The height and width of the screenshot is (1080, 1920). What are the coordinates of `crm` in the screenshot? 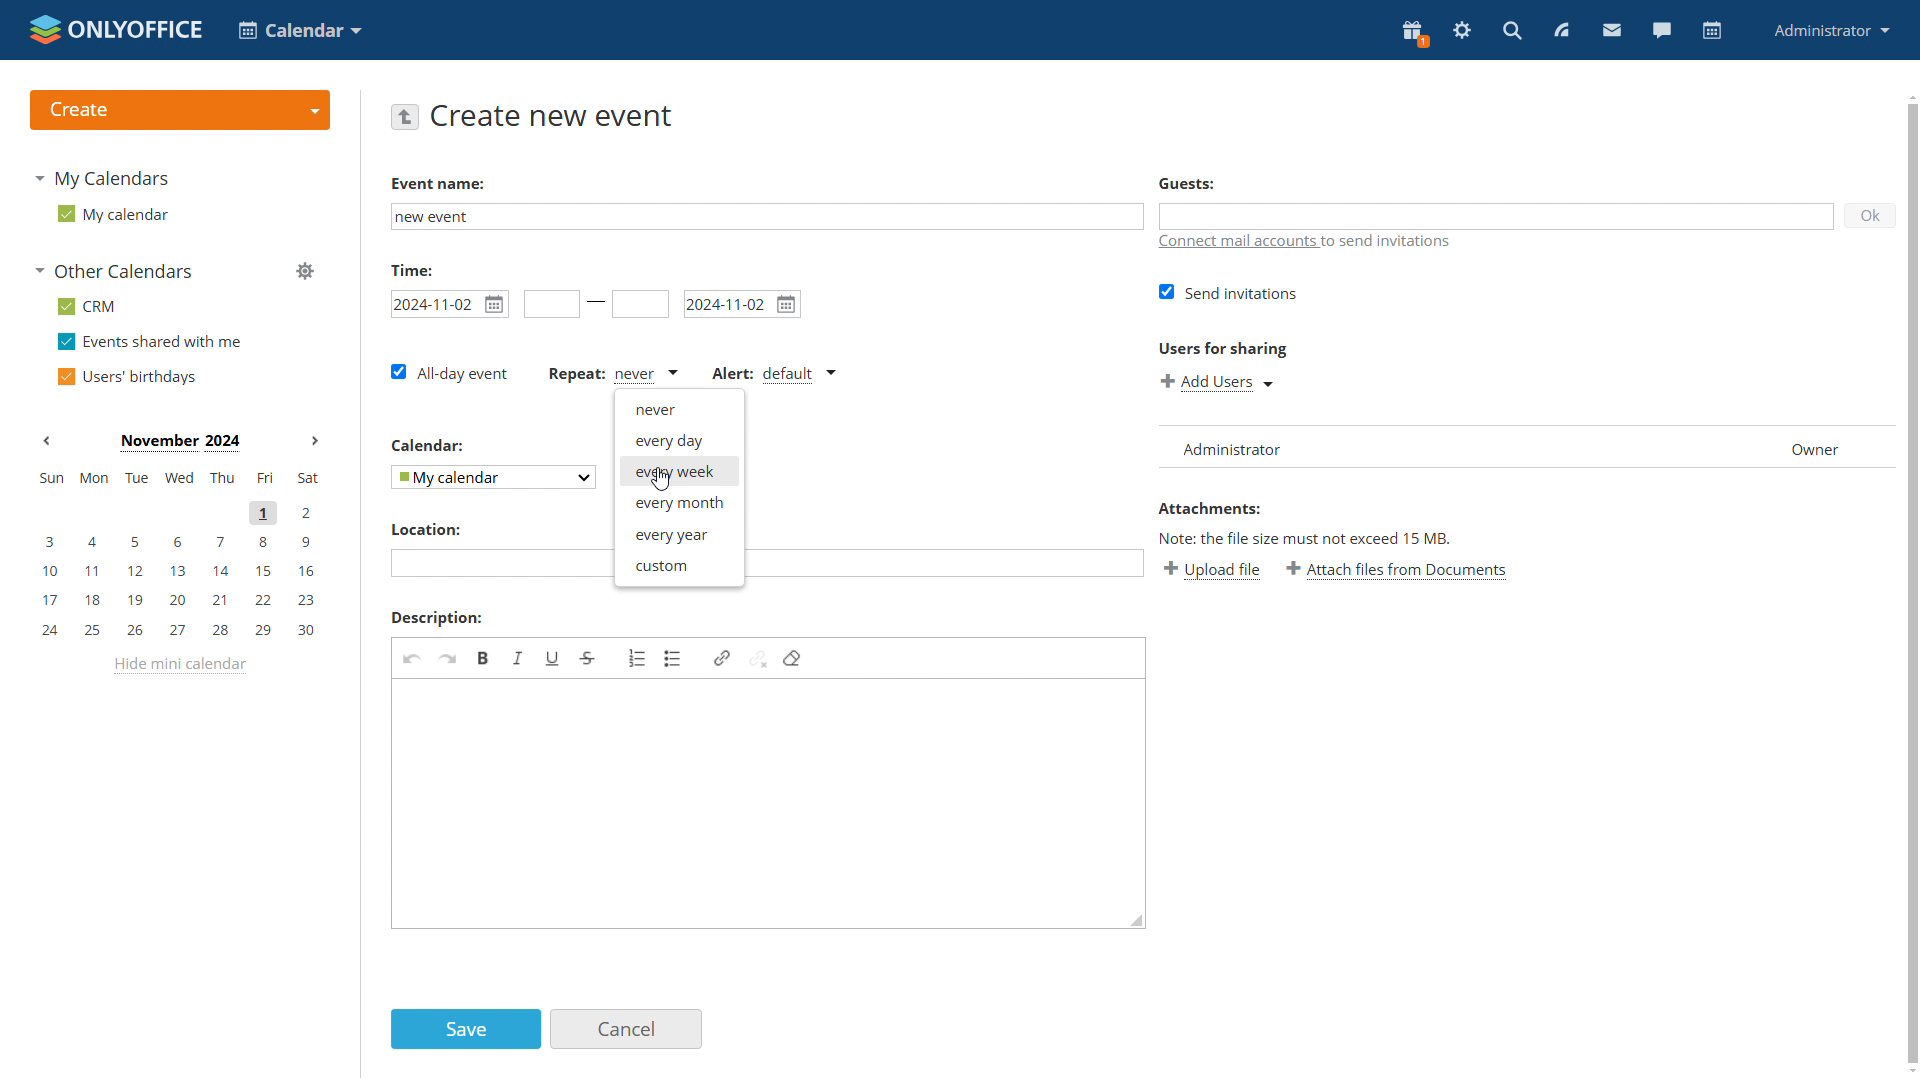 It's located at (89, 306).